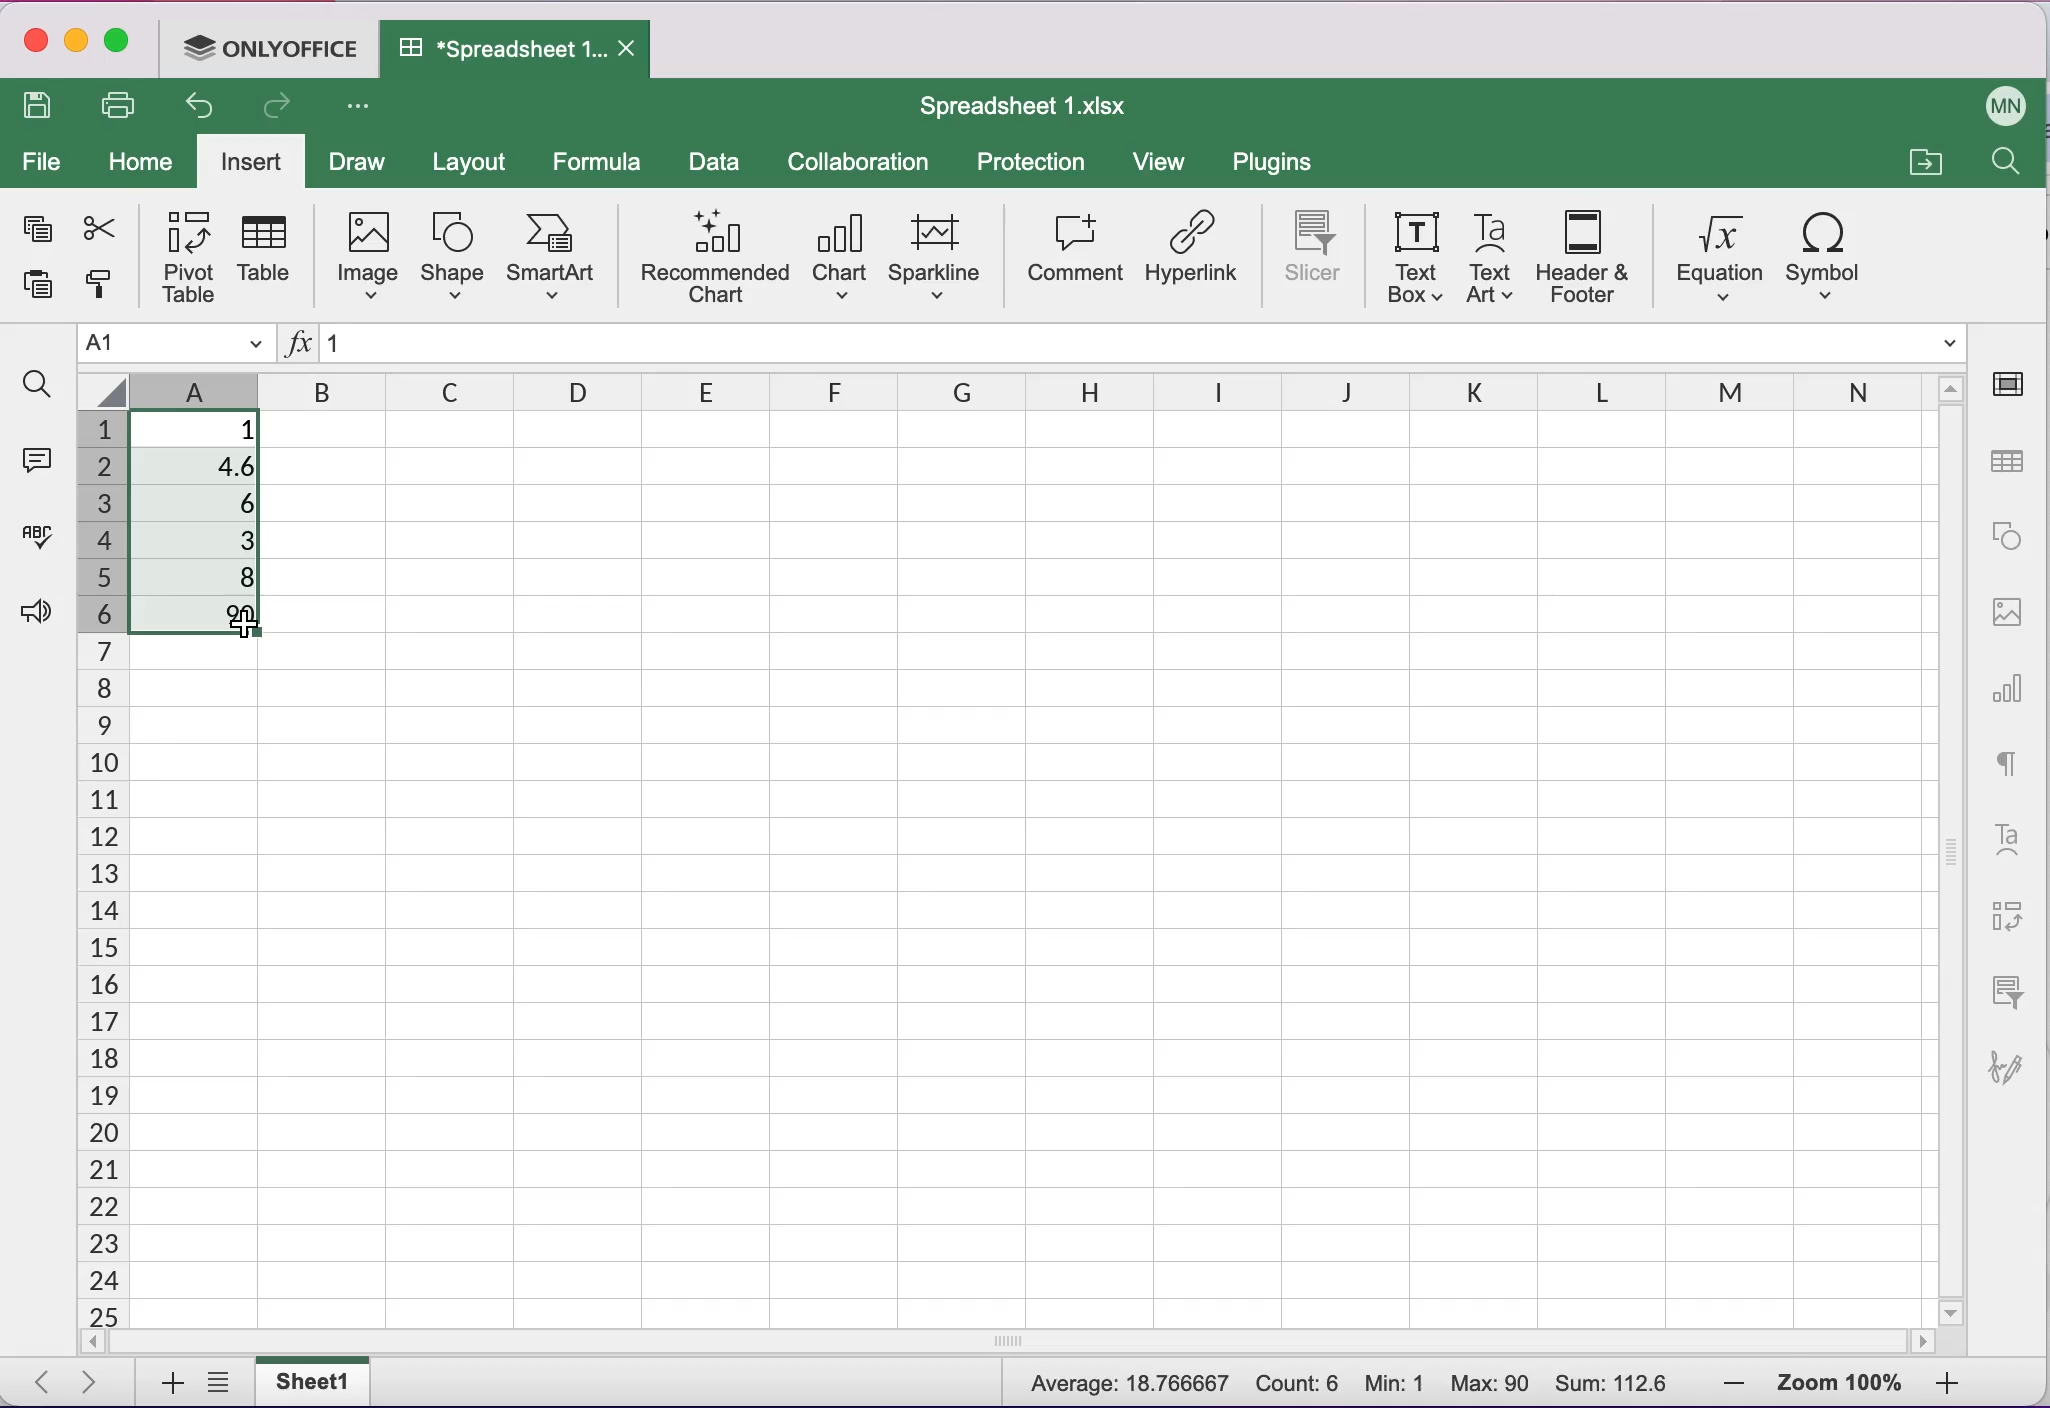 The image size is (2050, 1408). Describe the element at coordinates (2009, 532) in the screenshot. I see `shape` at that location.